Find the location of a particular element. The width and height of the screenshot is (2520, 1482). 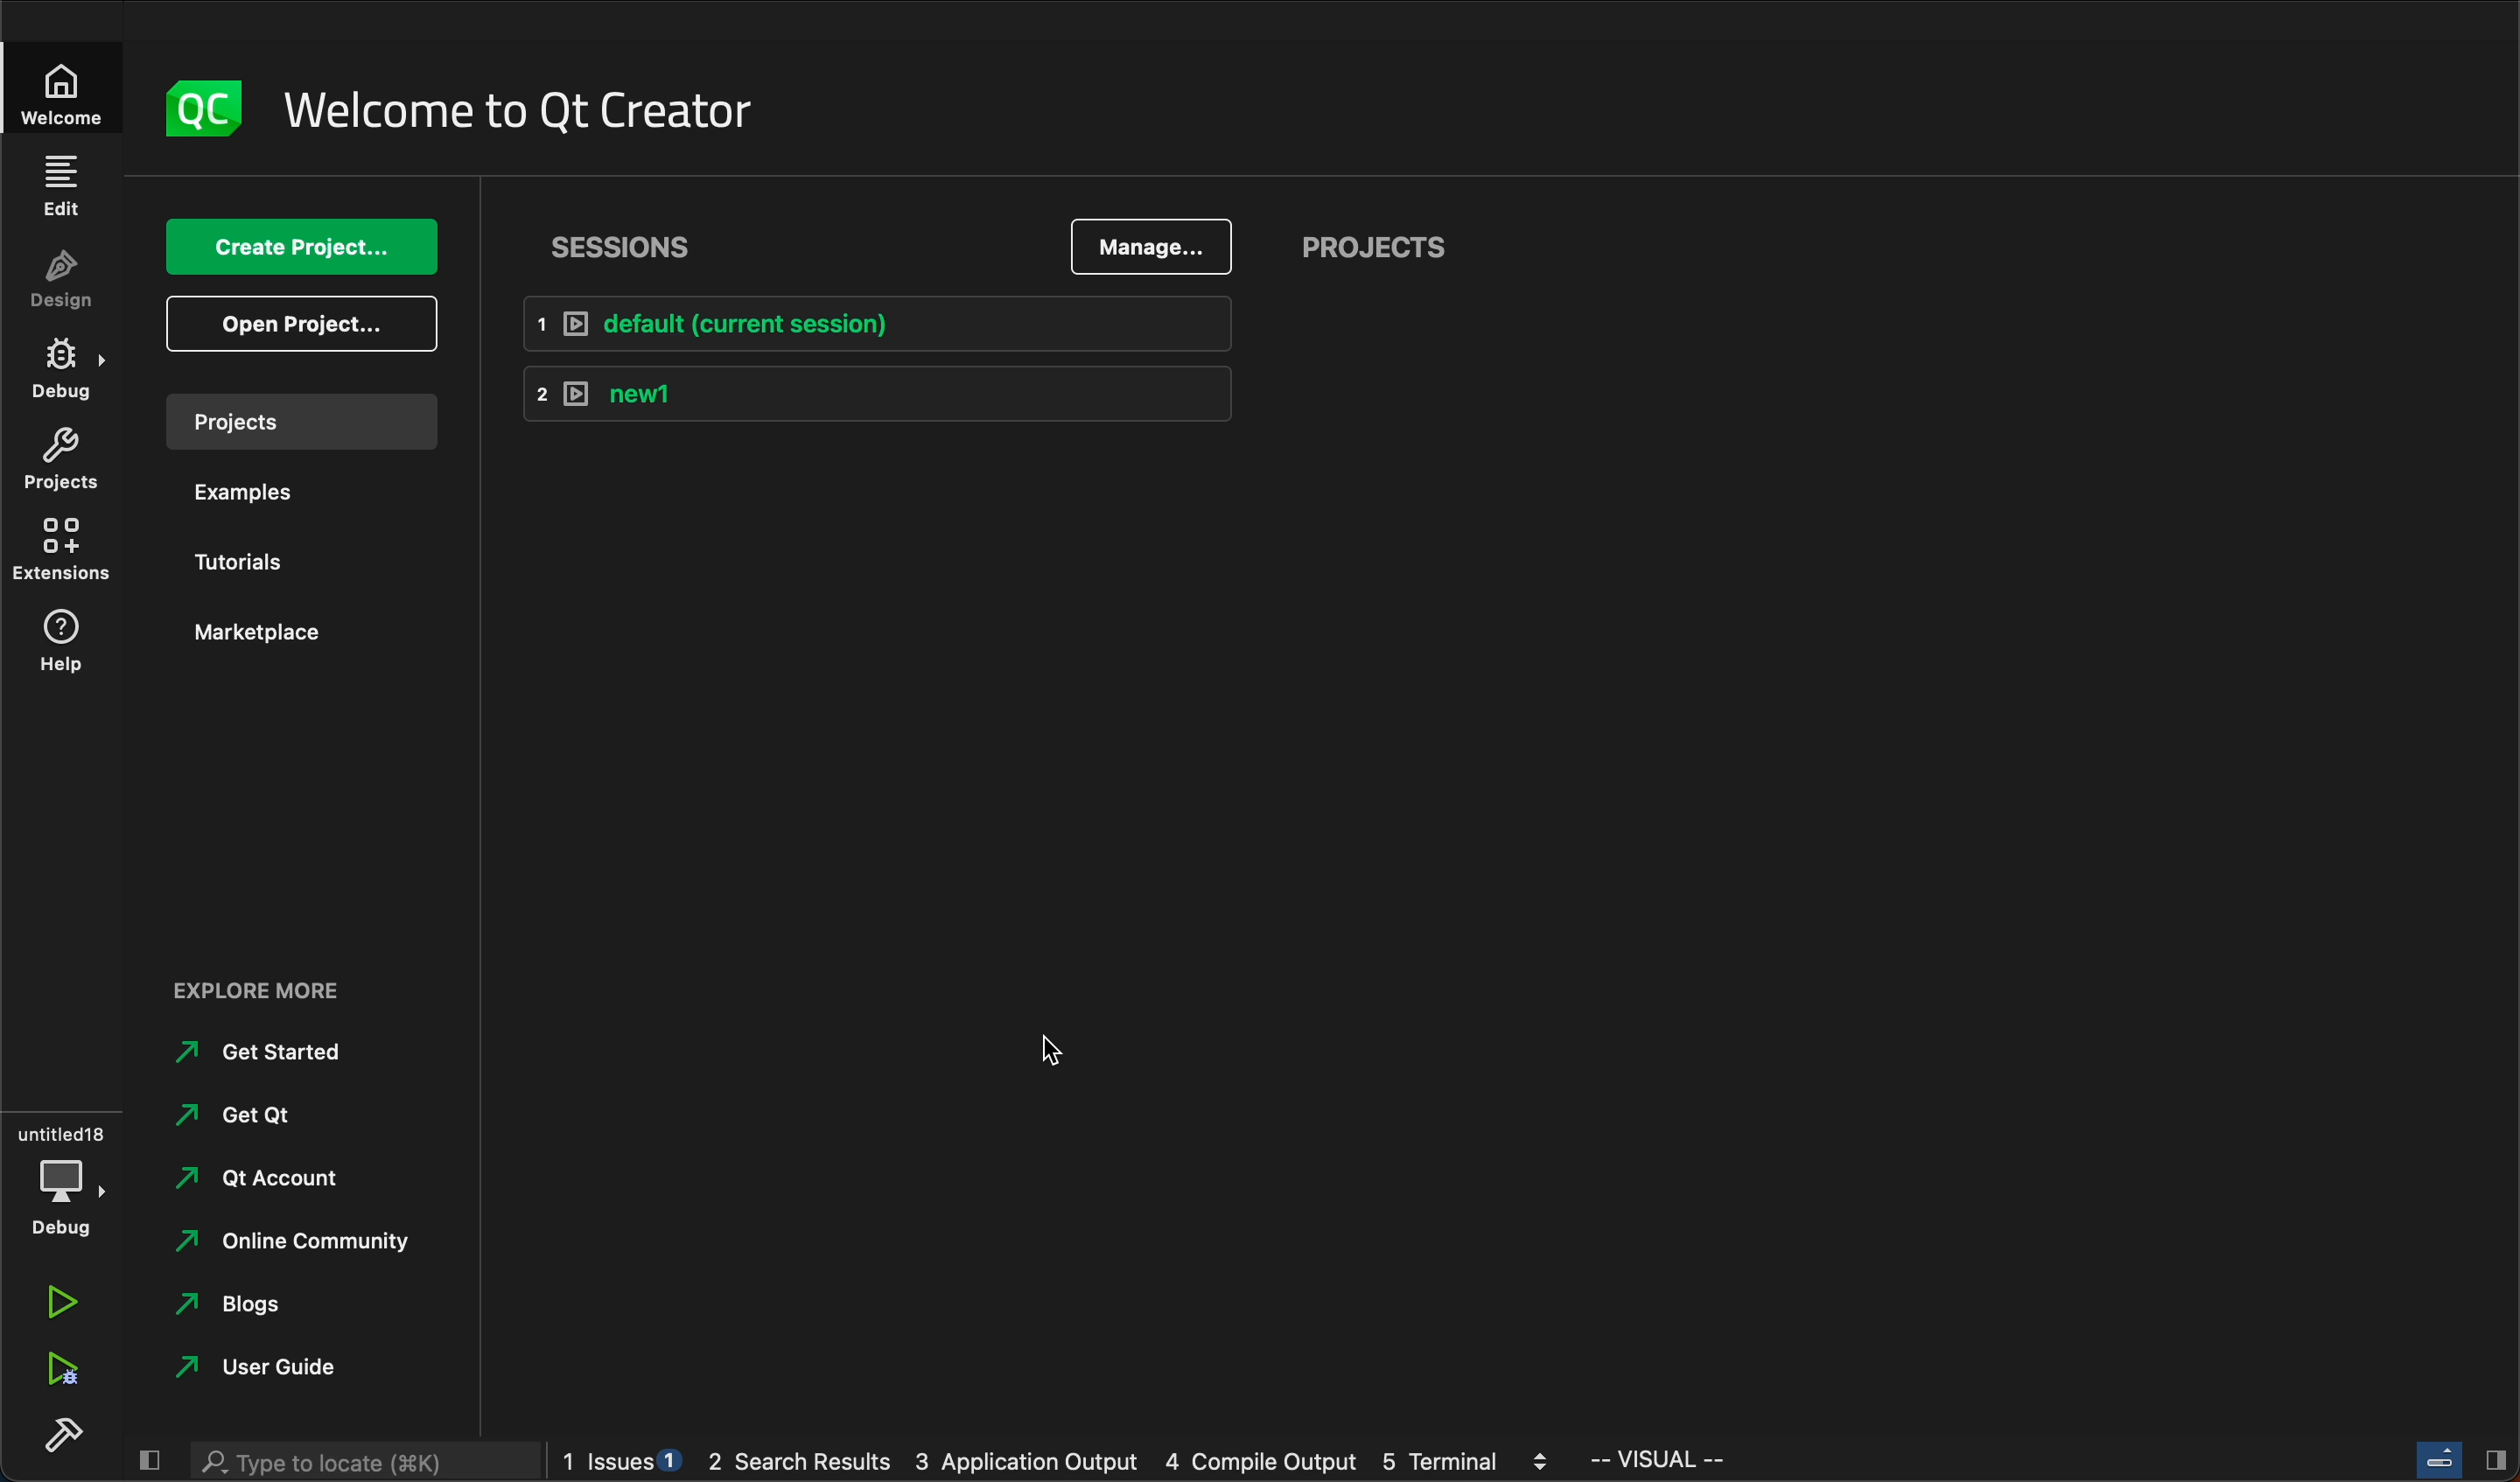

tutorials is located at coordinates (248, 563).